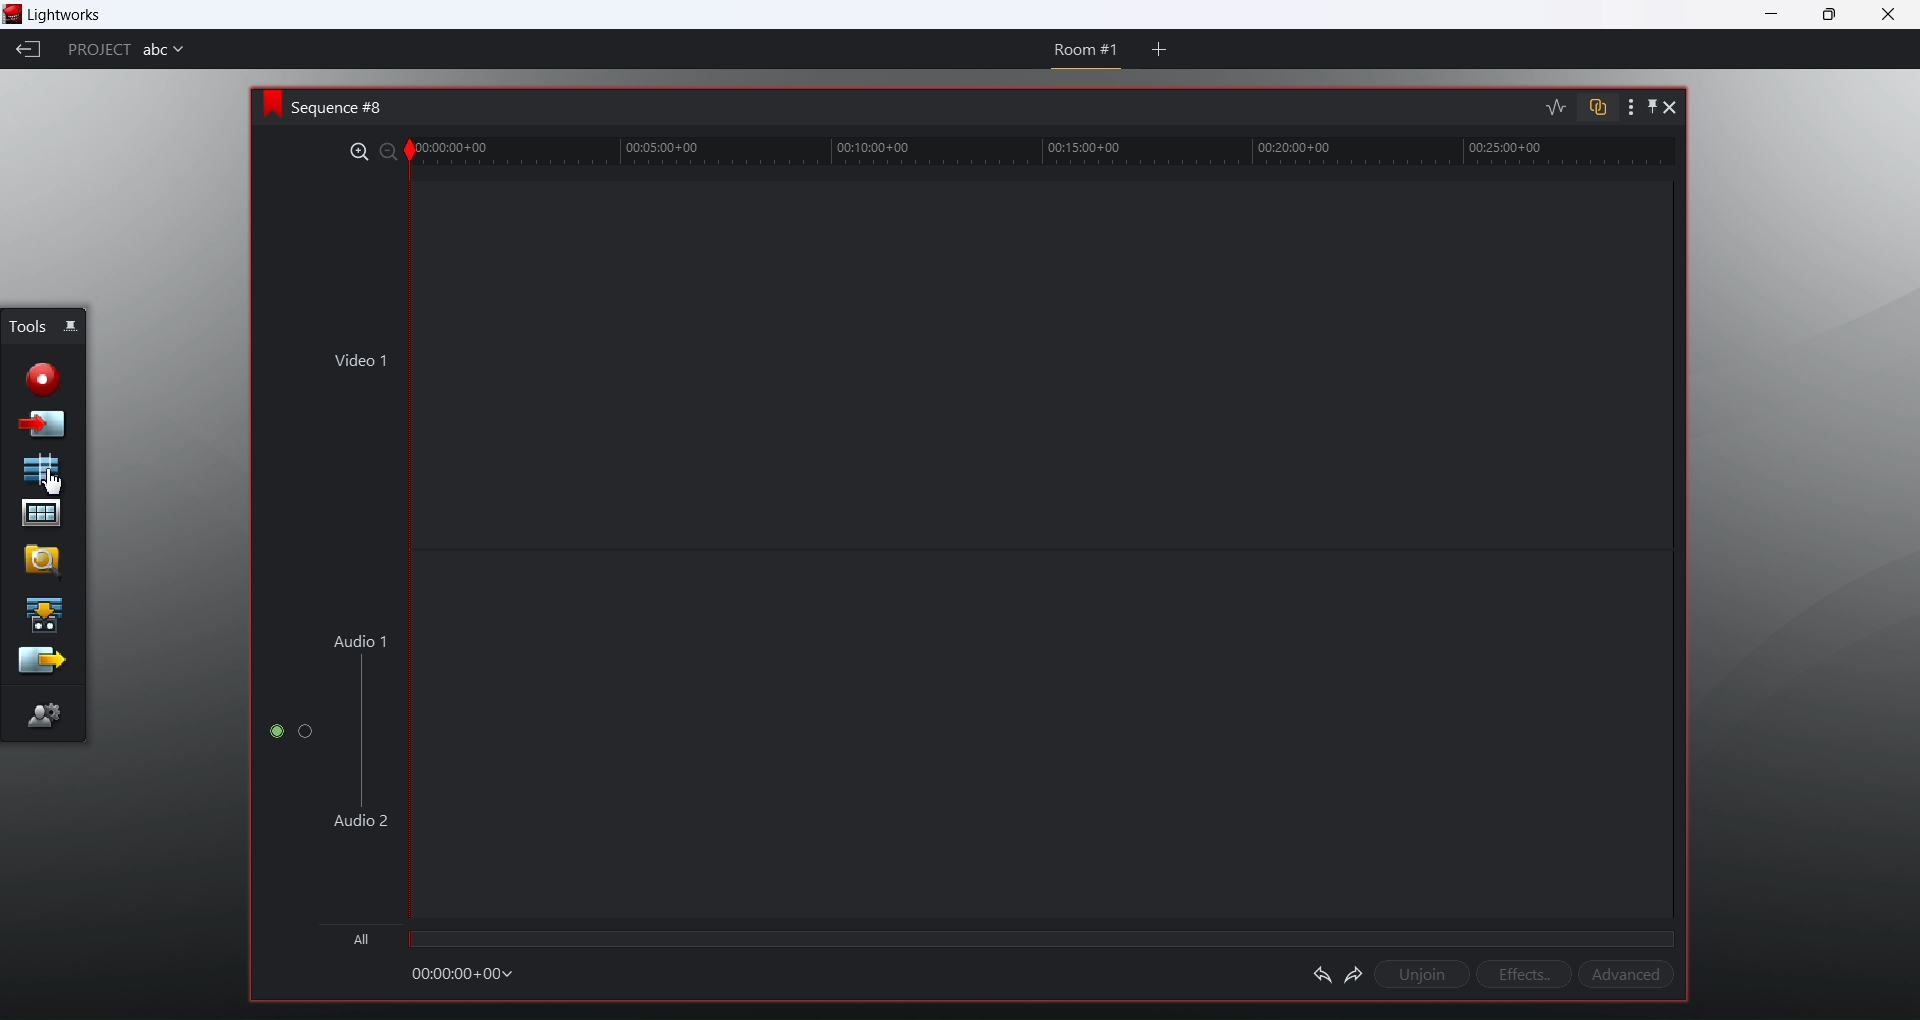 Image resolution: width=1920 pixels, height=1020 pixels. Describe the element at coordinates (1043, 553) in the screenshot. I see `track space` at that location.